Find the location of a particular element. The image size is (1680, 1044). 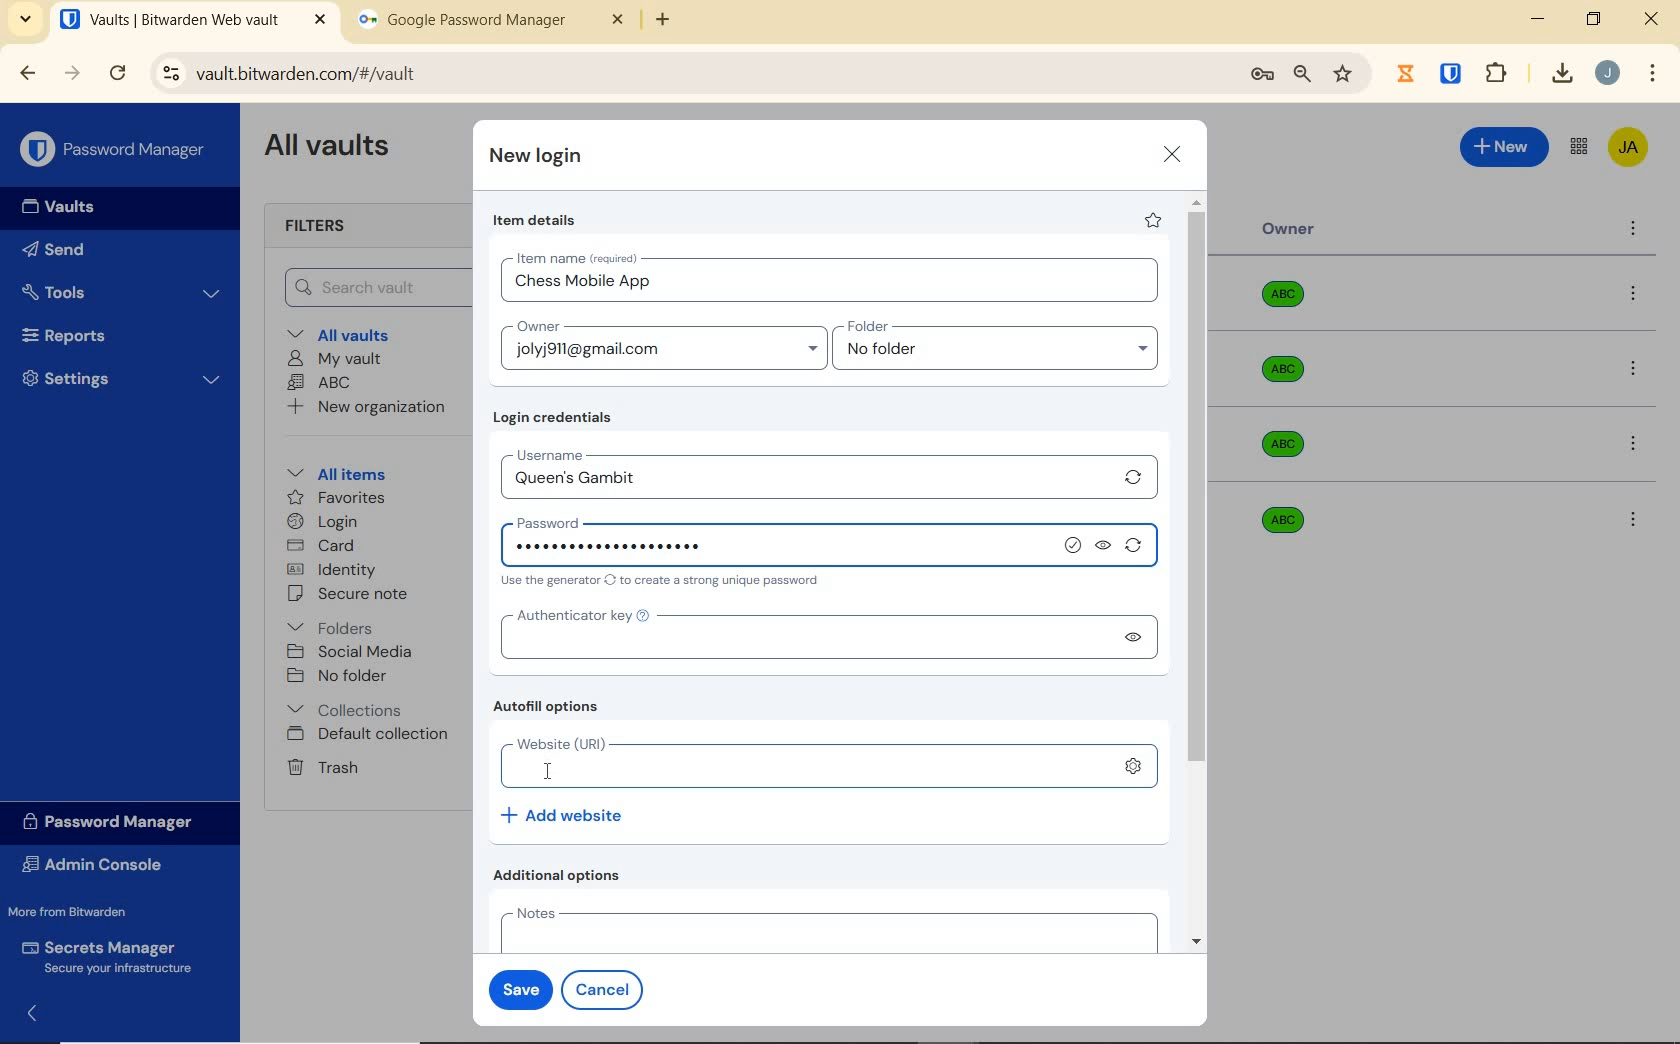

owner is located at coordinates (536, 328).